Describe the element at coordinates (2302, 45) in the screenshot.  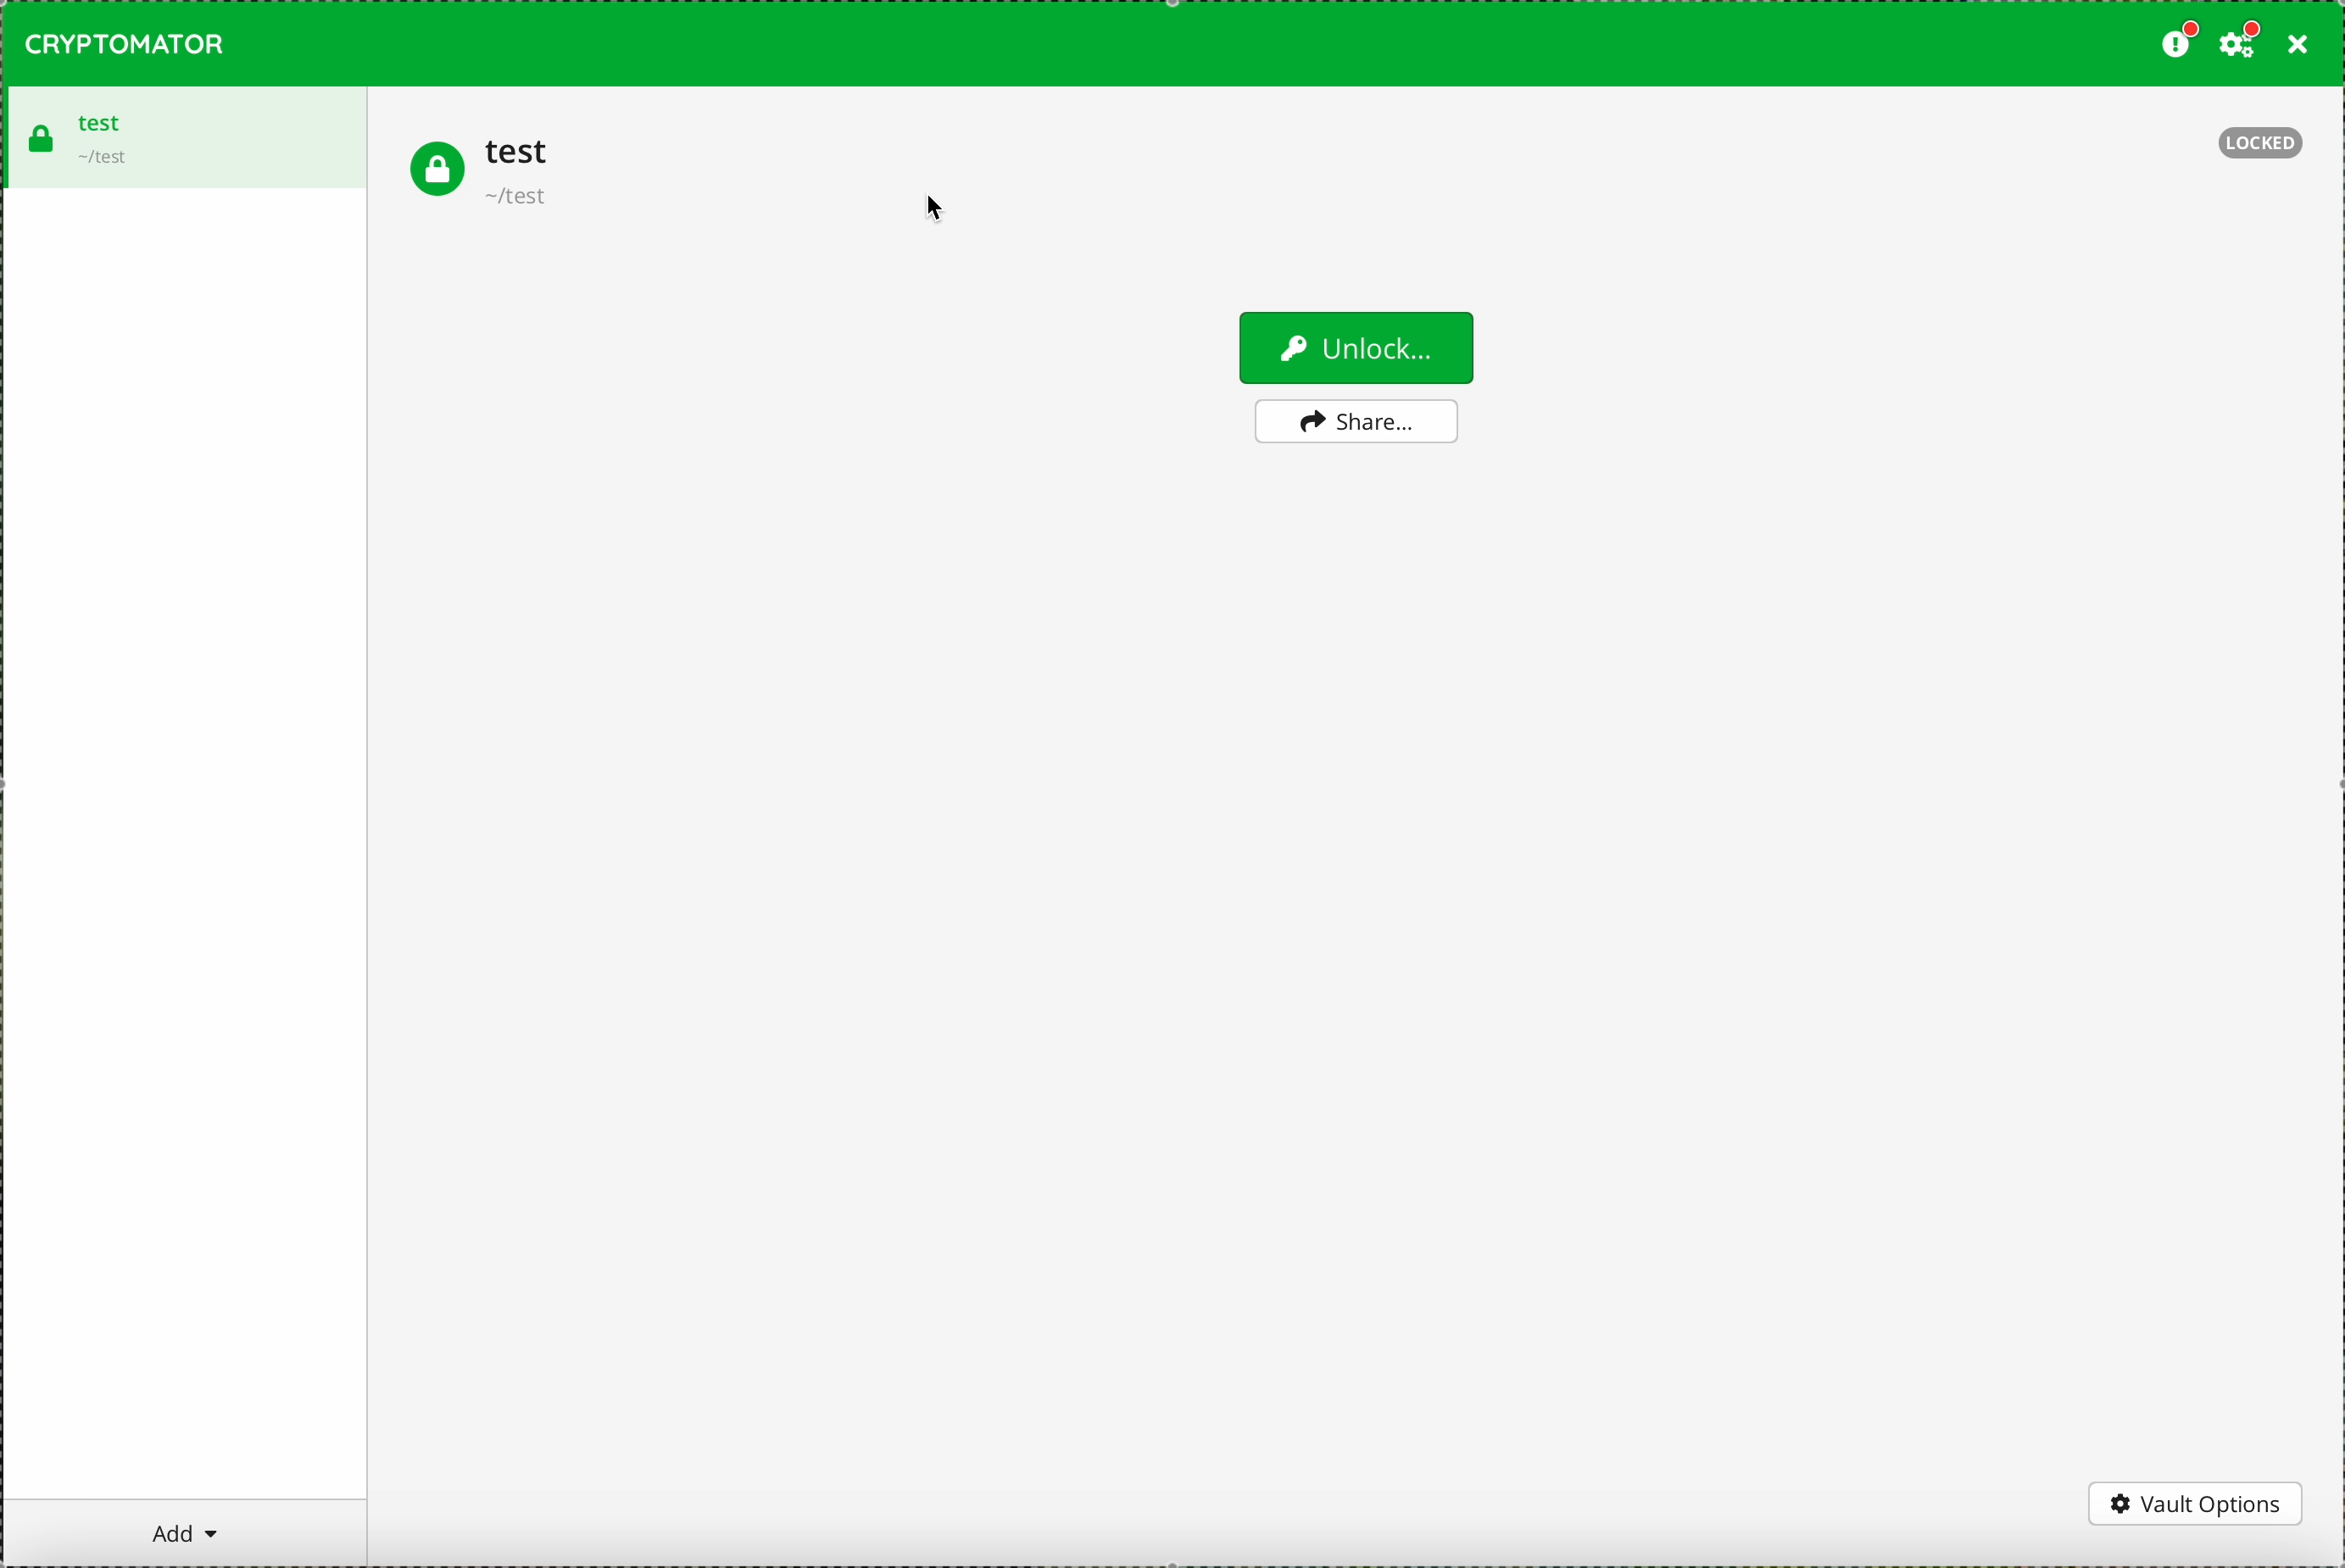
I see `close program` at that location.